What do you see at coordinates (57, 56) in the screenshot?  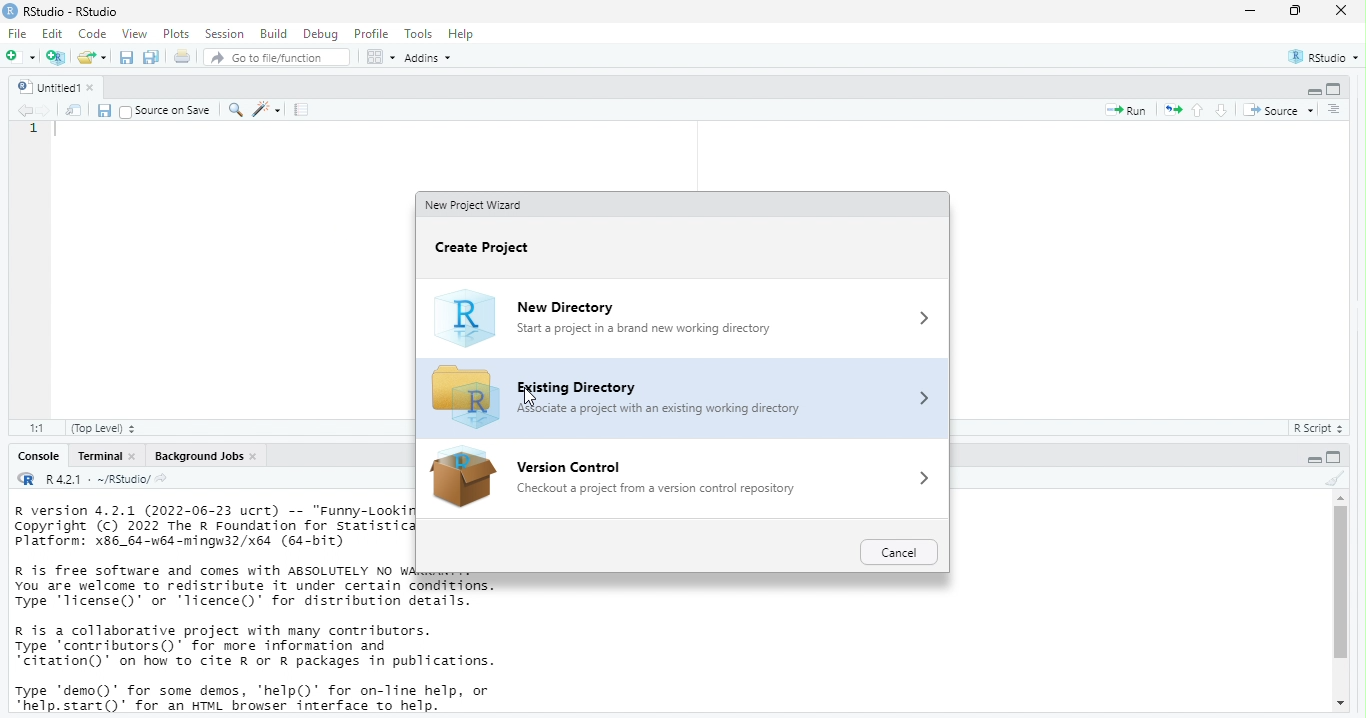 I see `create a project` at bounding box center [57, 56].